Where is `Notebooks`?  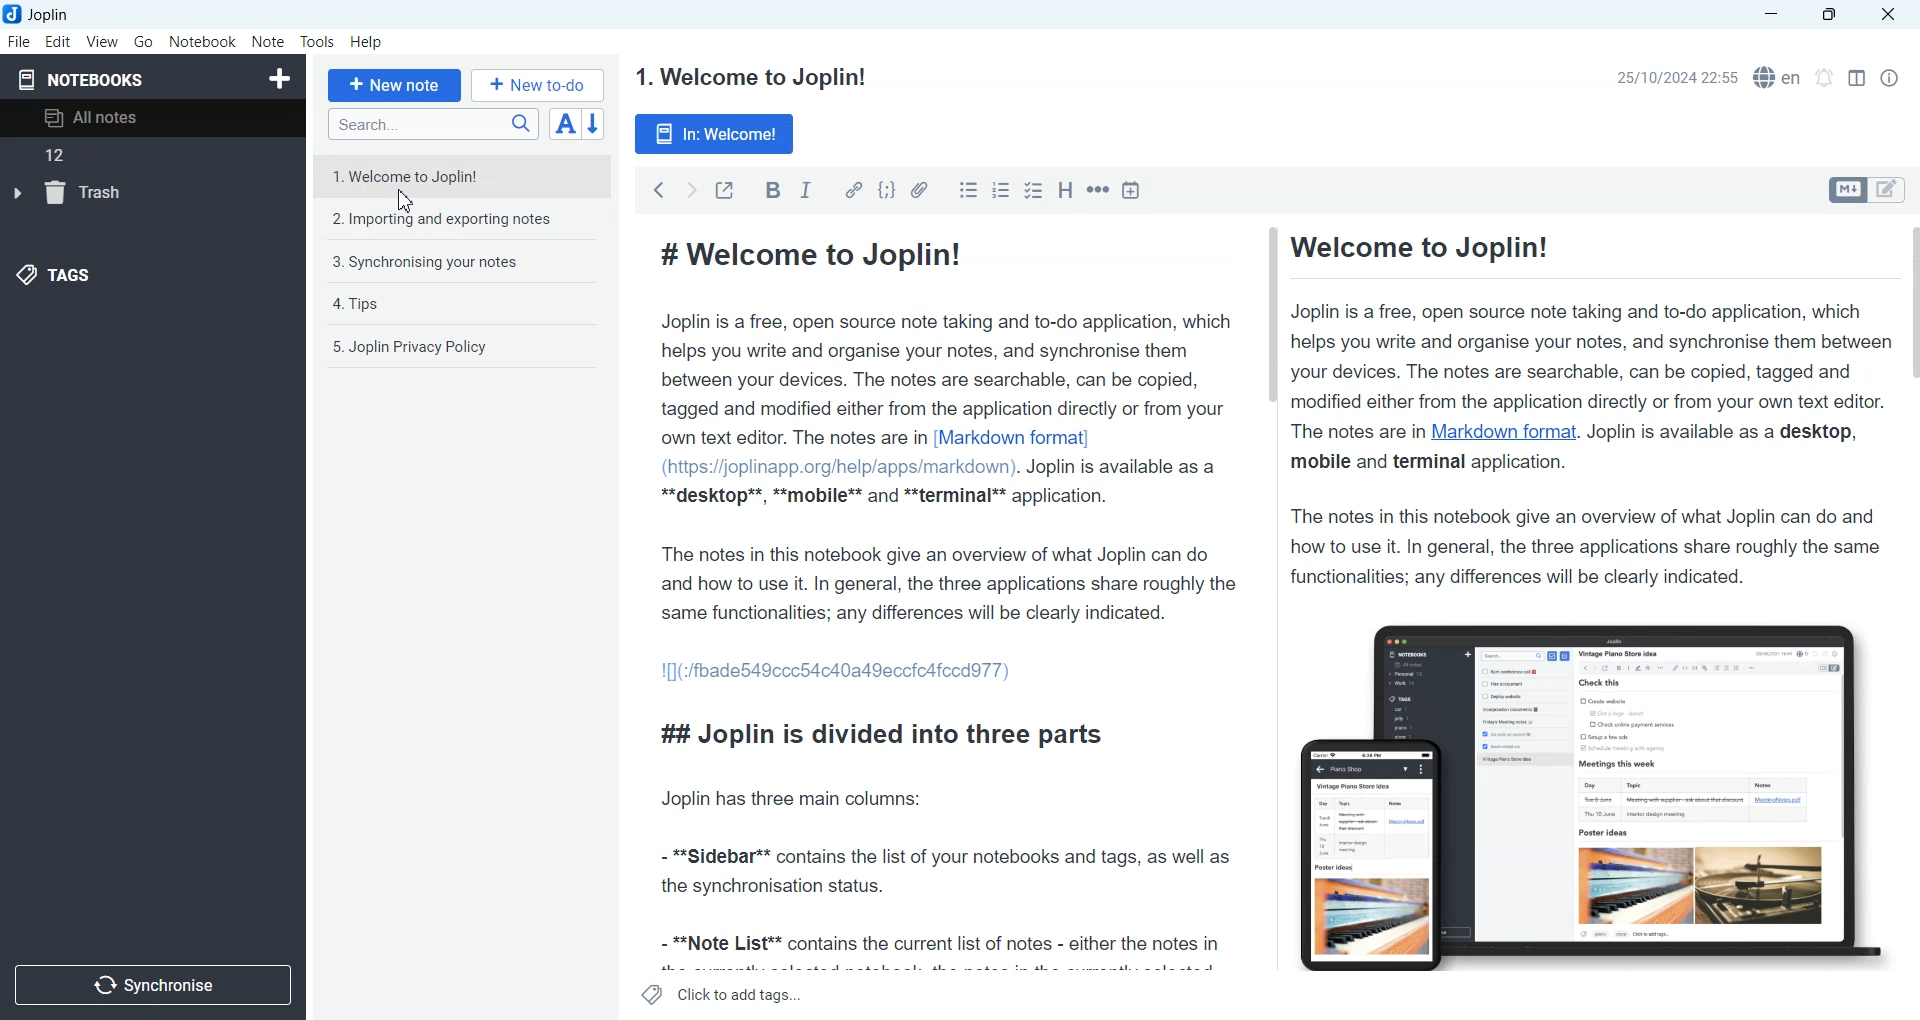
Notebooks is located at coordinates (81, 79).